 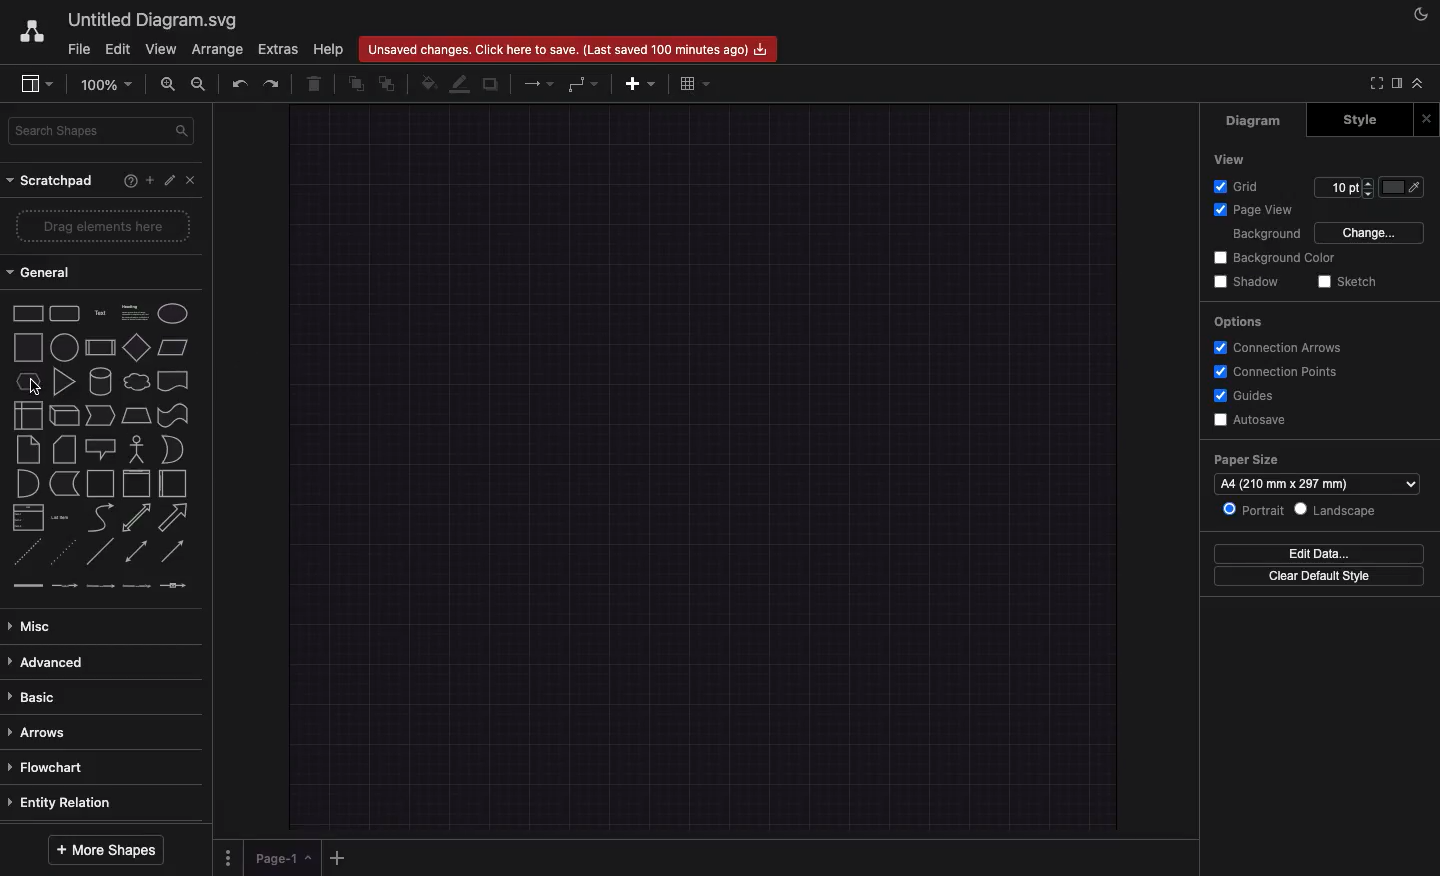 What do you see at coordinates (1375, 233) in the screenshot?
I see `Change` at bounding box center [1375, 233].